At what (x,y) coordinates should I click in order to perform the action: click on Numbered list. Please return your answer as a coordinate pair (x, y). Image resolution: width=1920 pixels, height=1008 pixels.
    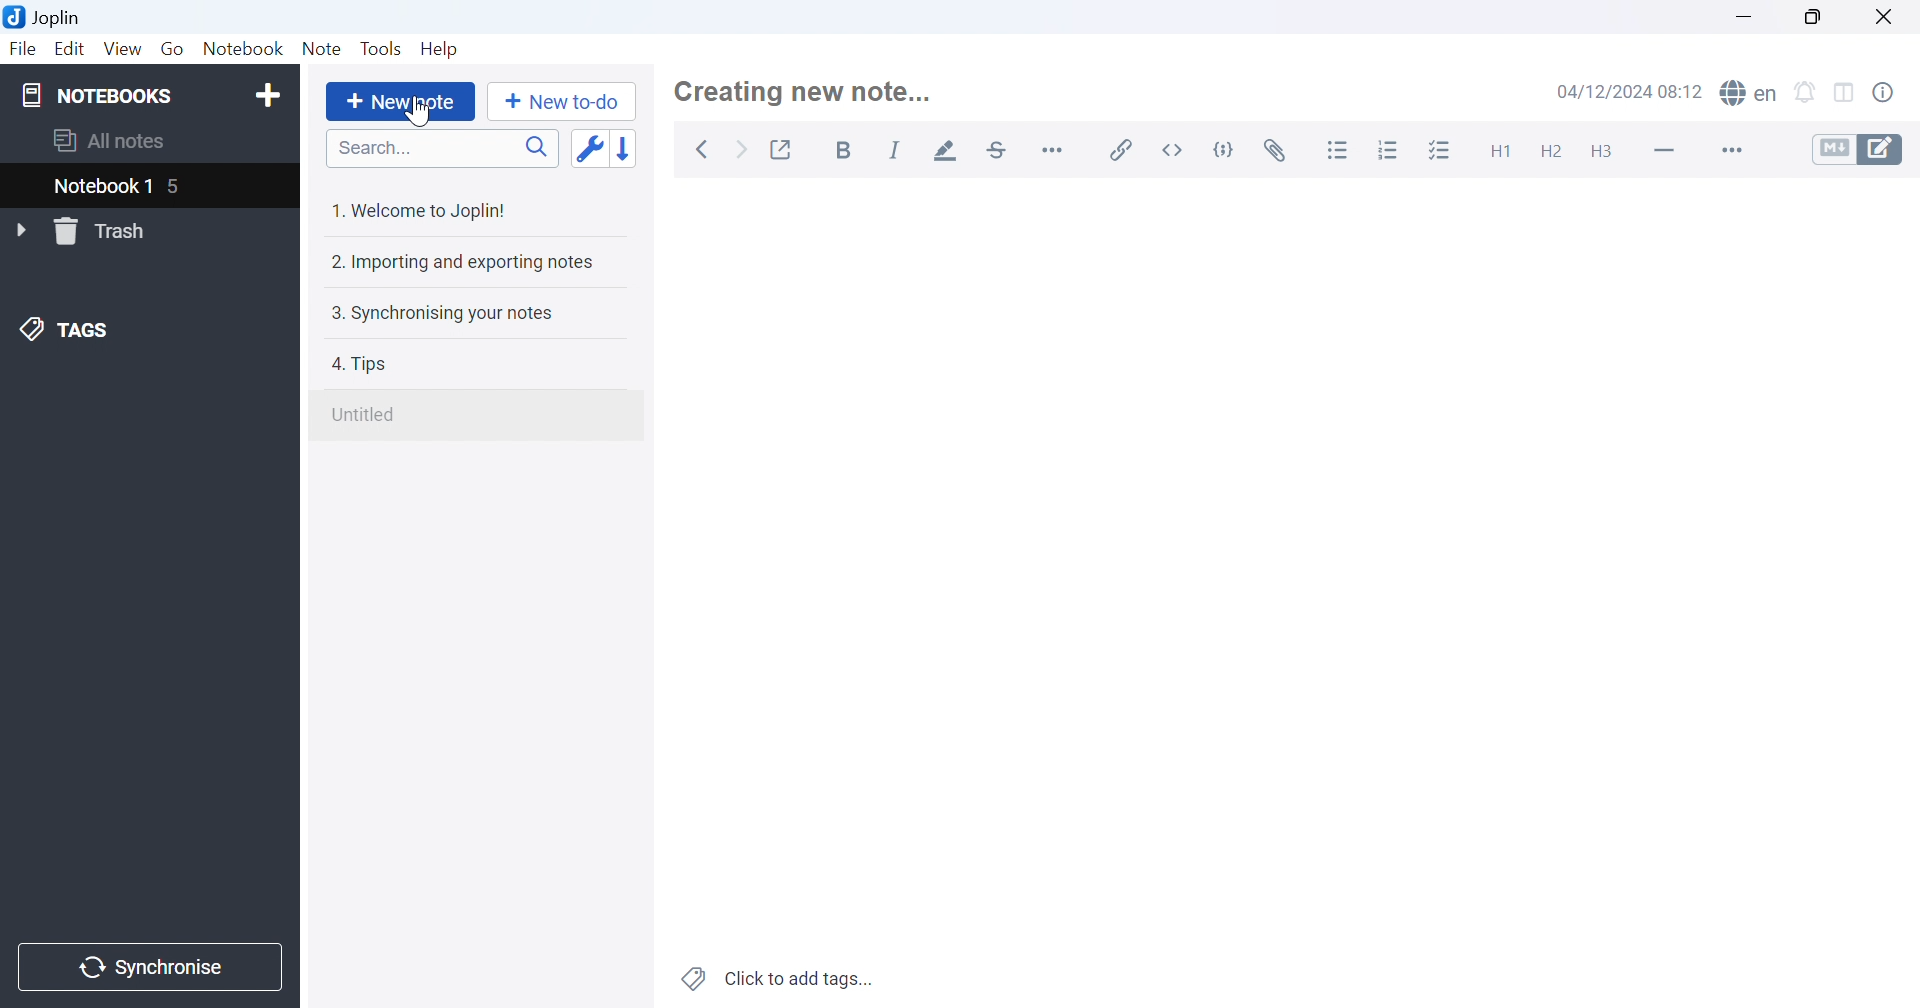
    Looking at the image, I should click on (1388, 151).